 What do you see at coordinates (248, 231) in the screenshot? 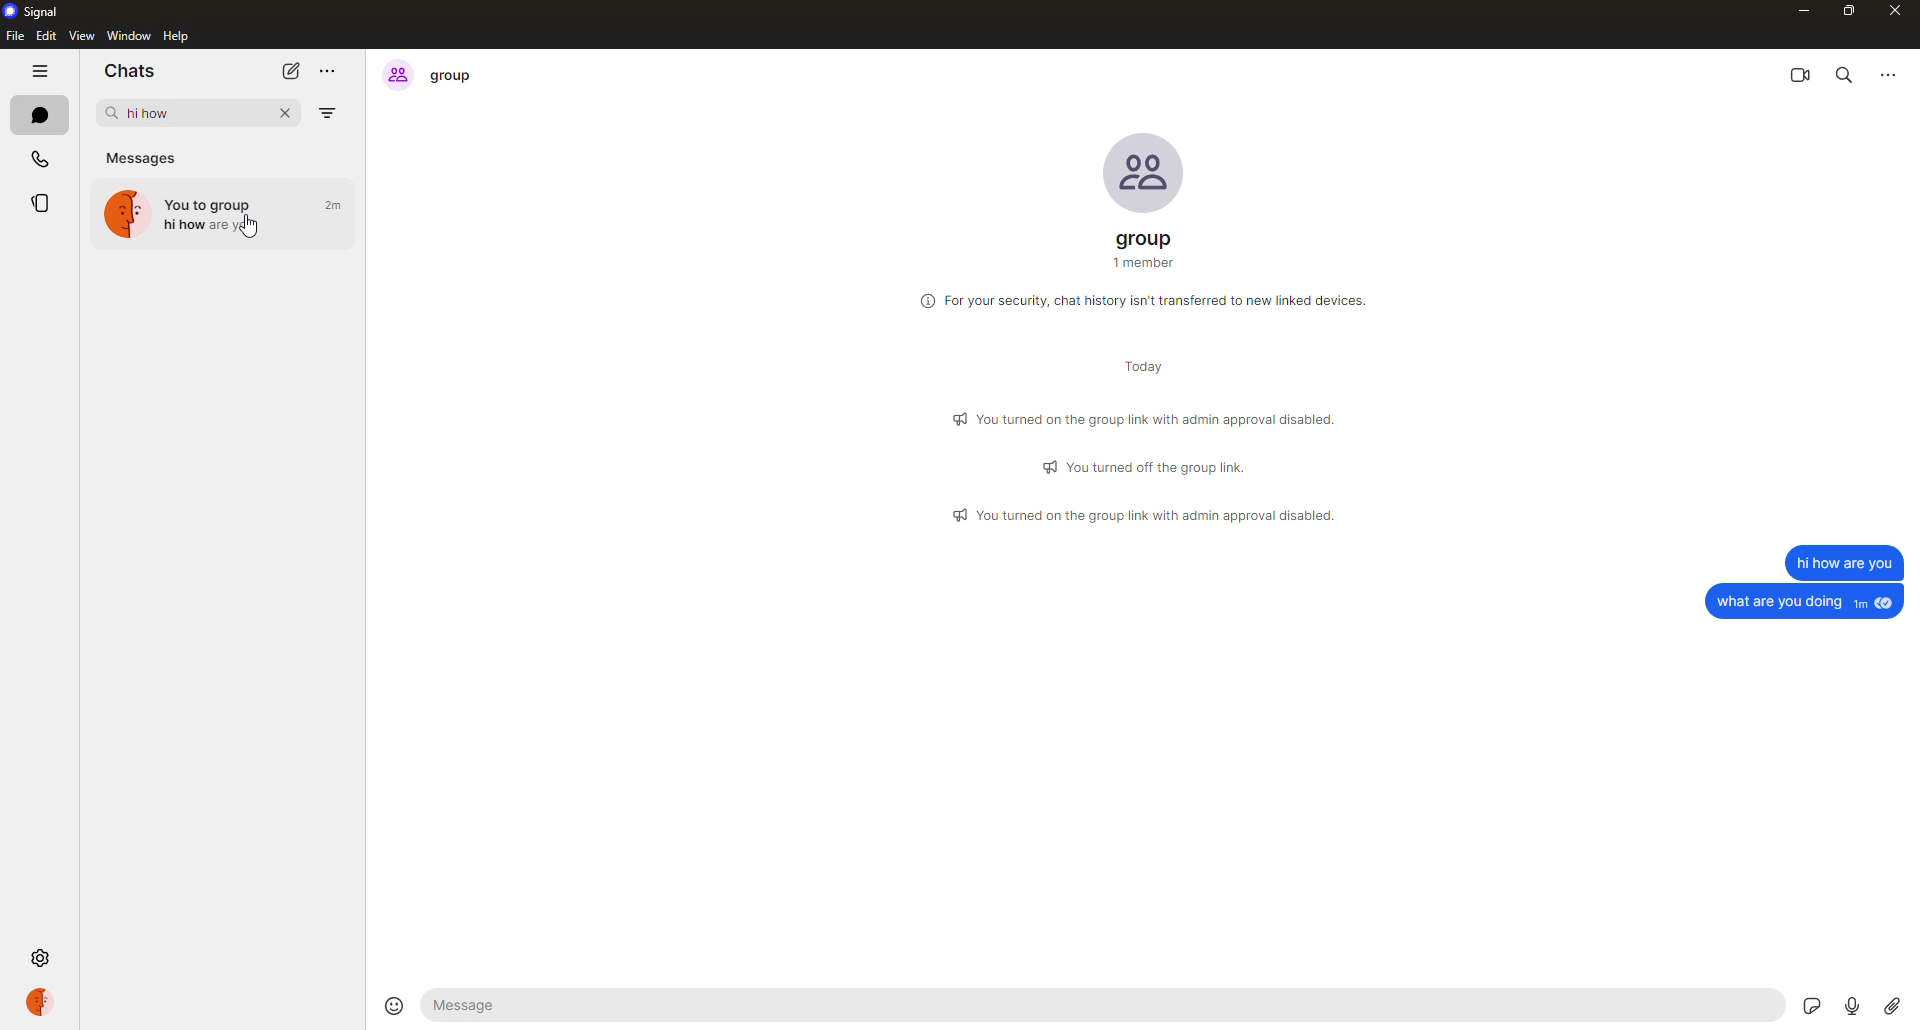
I see `cursor` at bounding box center [248, 231].